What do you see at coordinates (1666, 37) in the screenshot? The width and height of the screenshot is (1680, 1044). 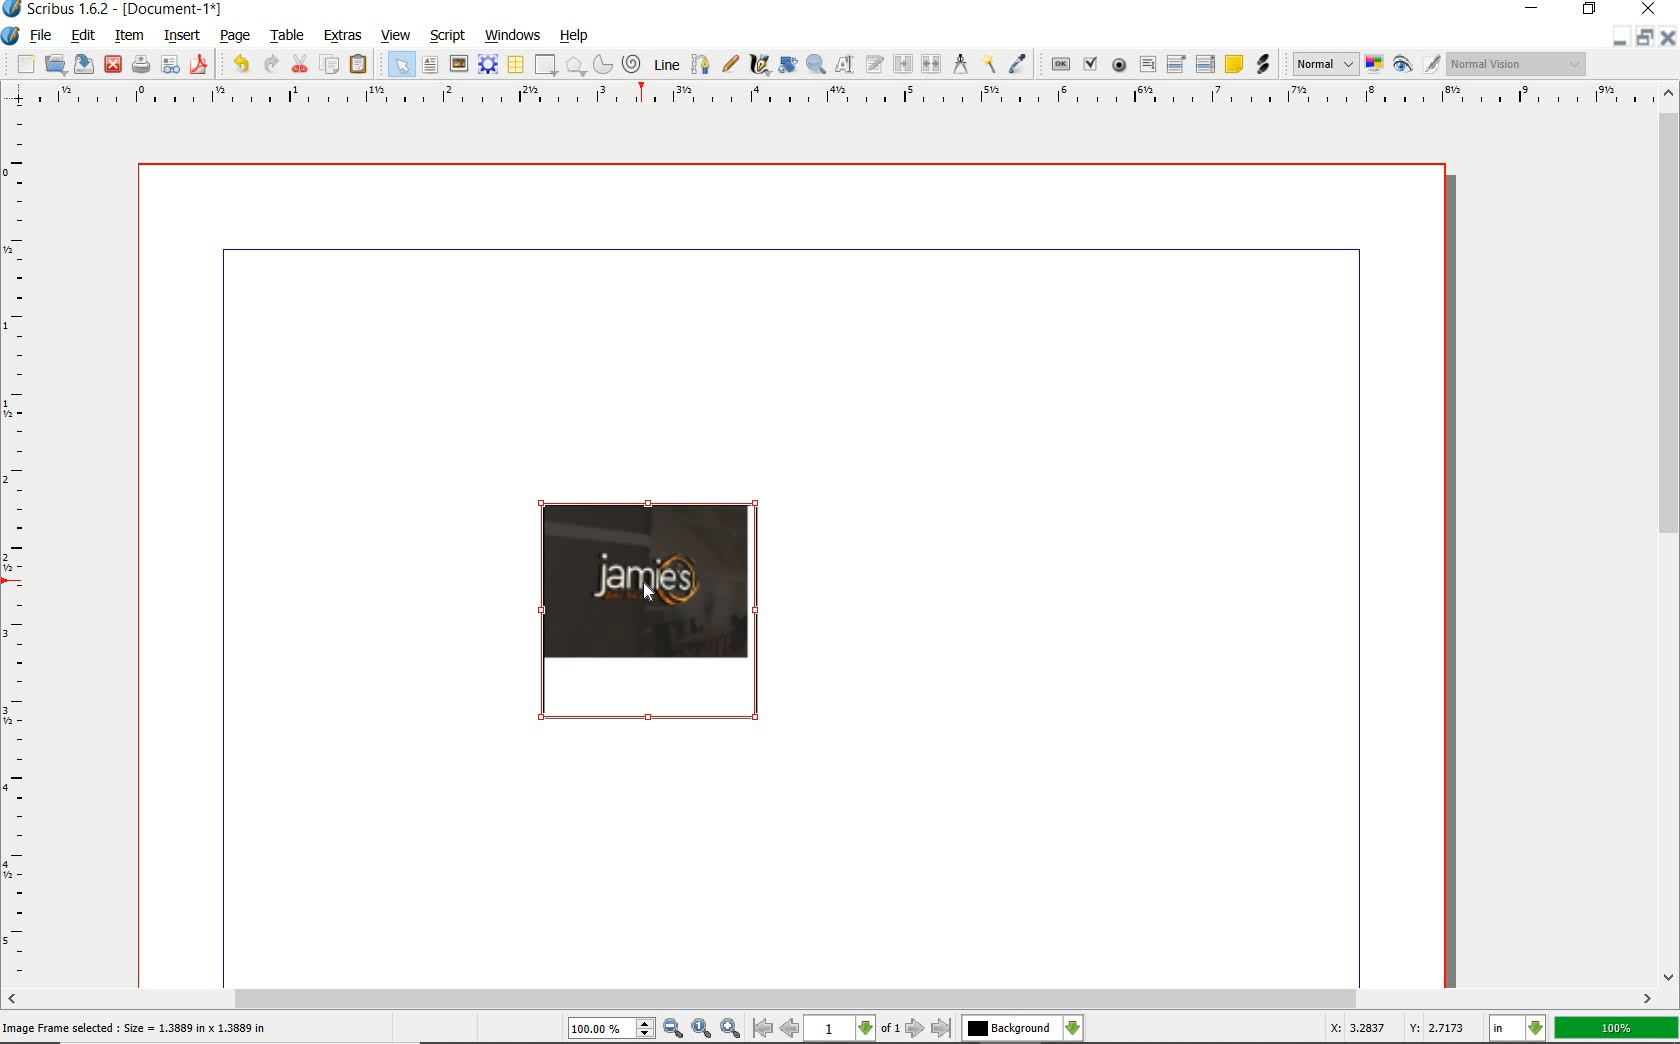 I see `CLOSE` at bounding box center [1666, 37].